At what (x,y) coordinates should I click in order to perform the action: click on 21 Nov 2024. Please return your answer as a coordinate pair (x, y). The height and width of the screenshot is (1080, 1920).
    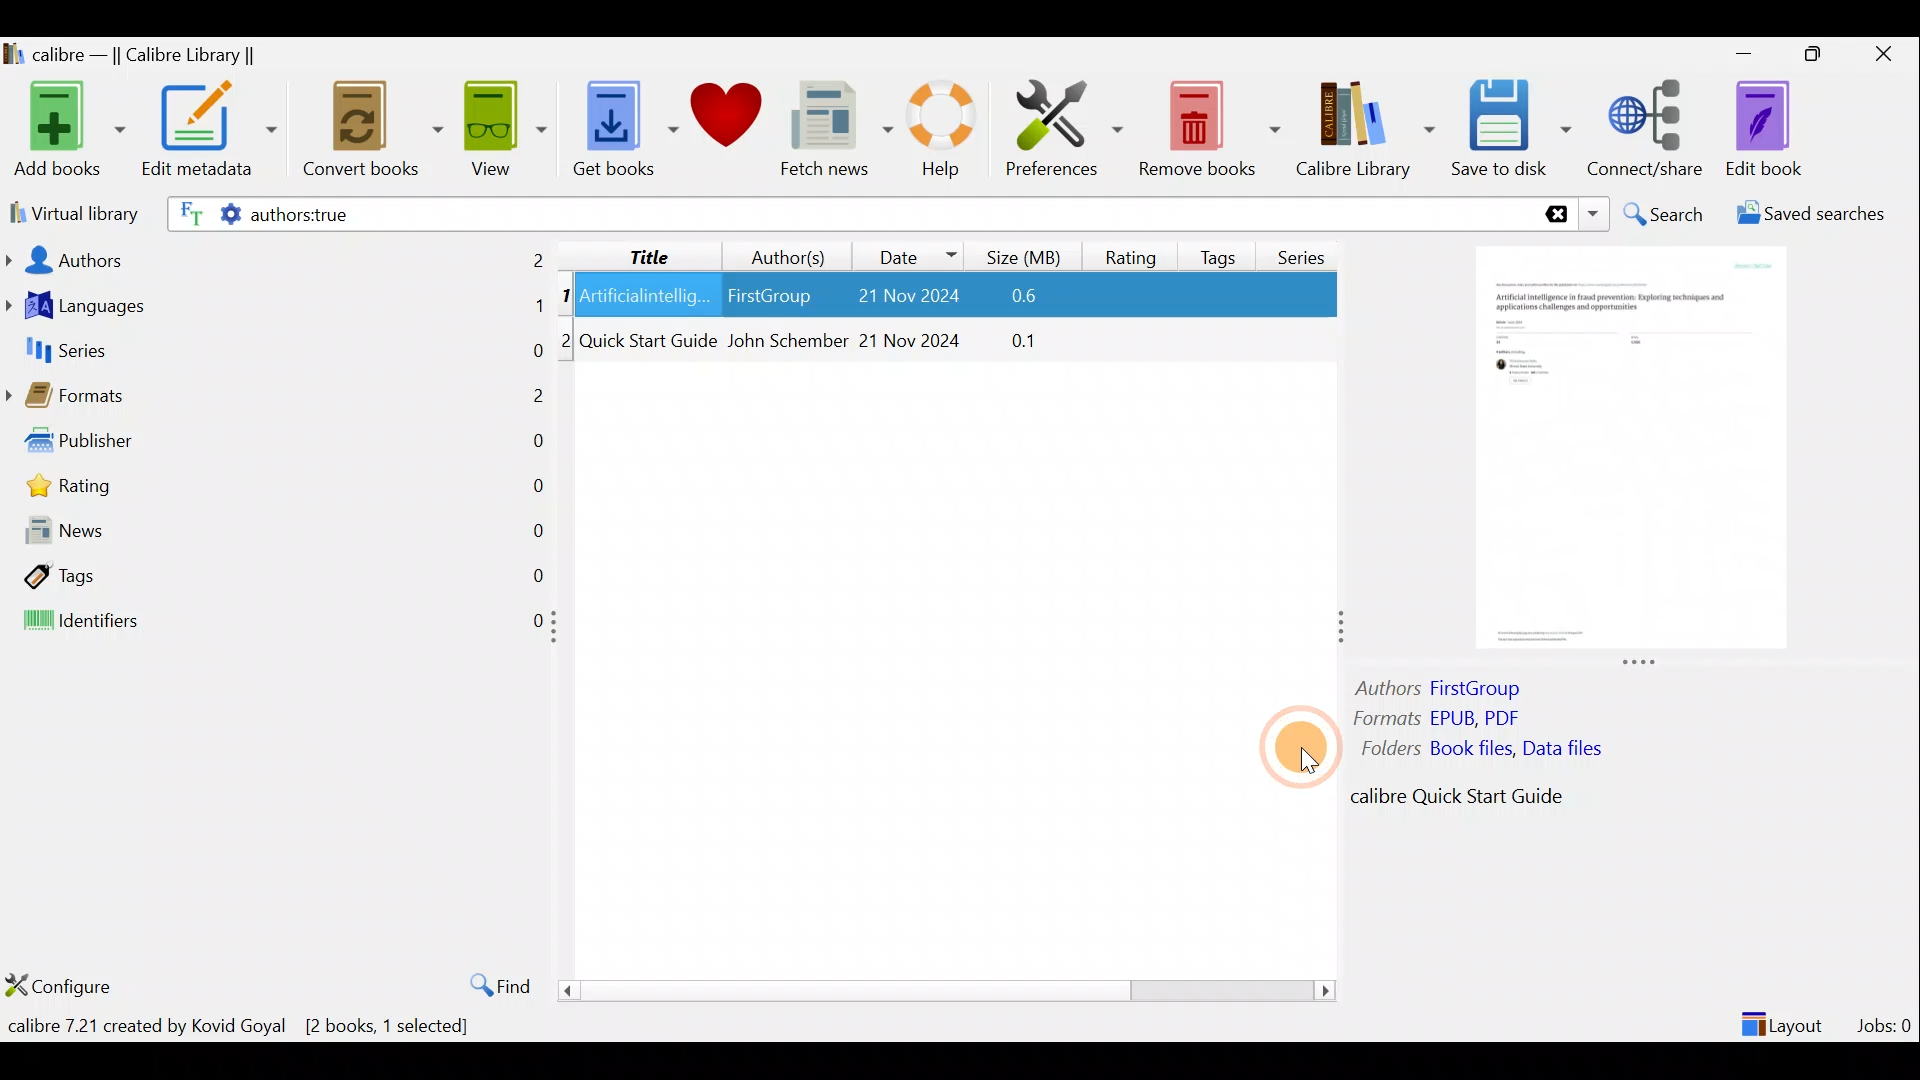
    Looking at the image, I should click on (912, 343).